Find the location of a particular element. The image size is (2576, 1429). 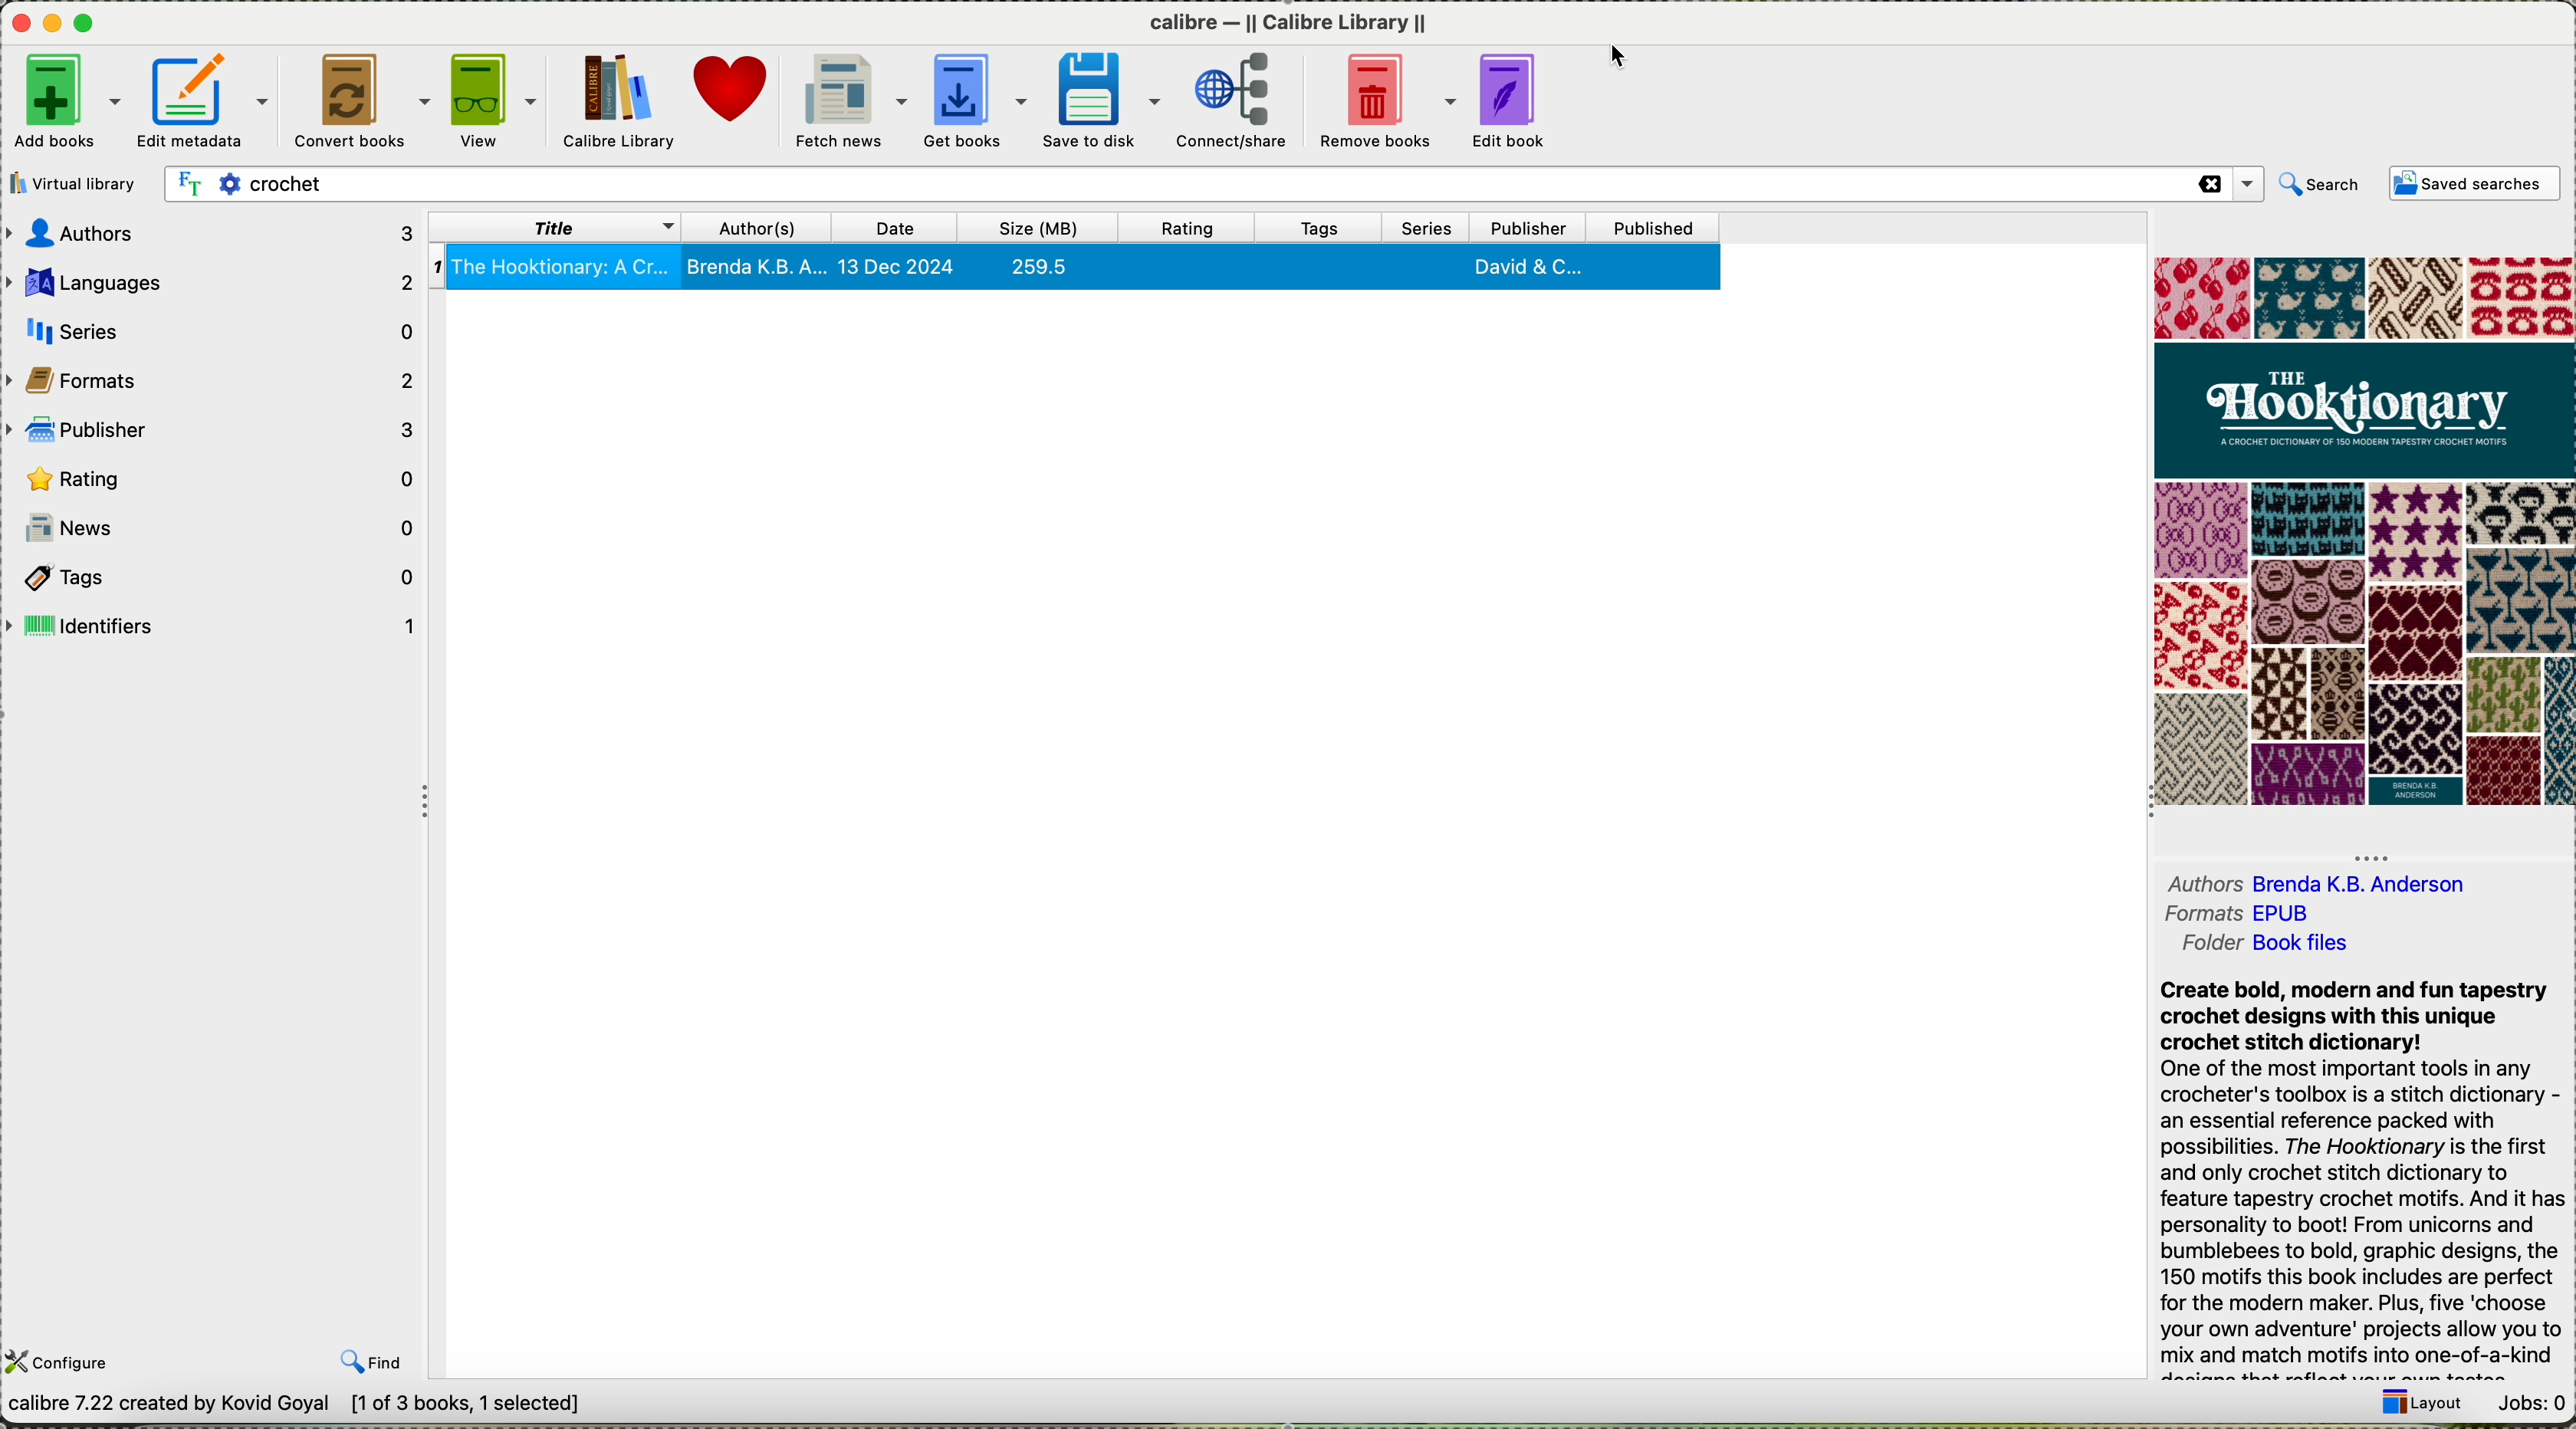

259.5 is located at coordinates (1052, 266).